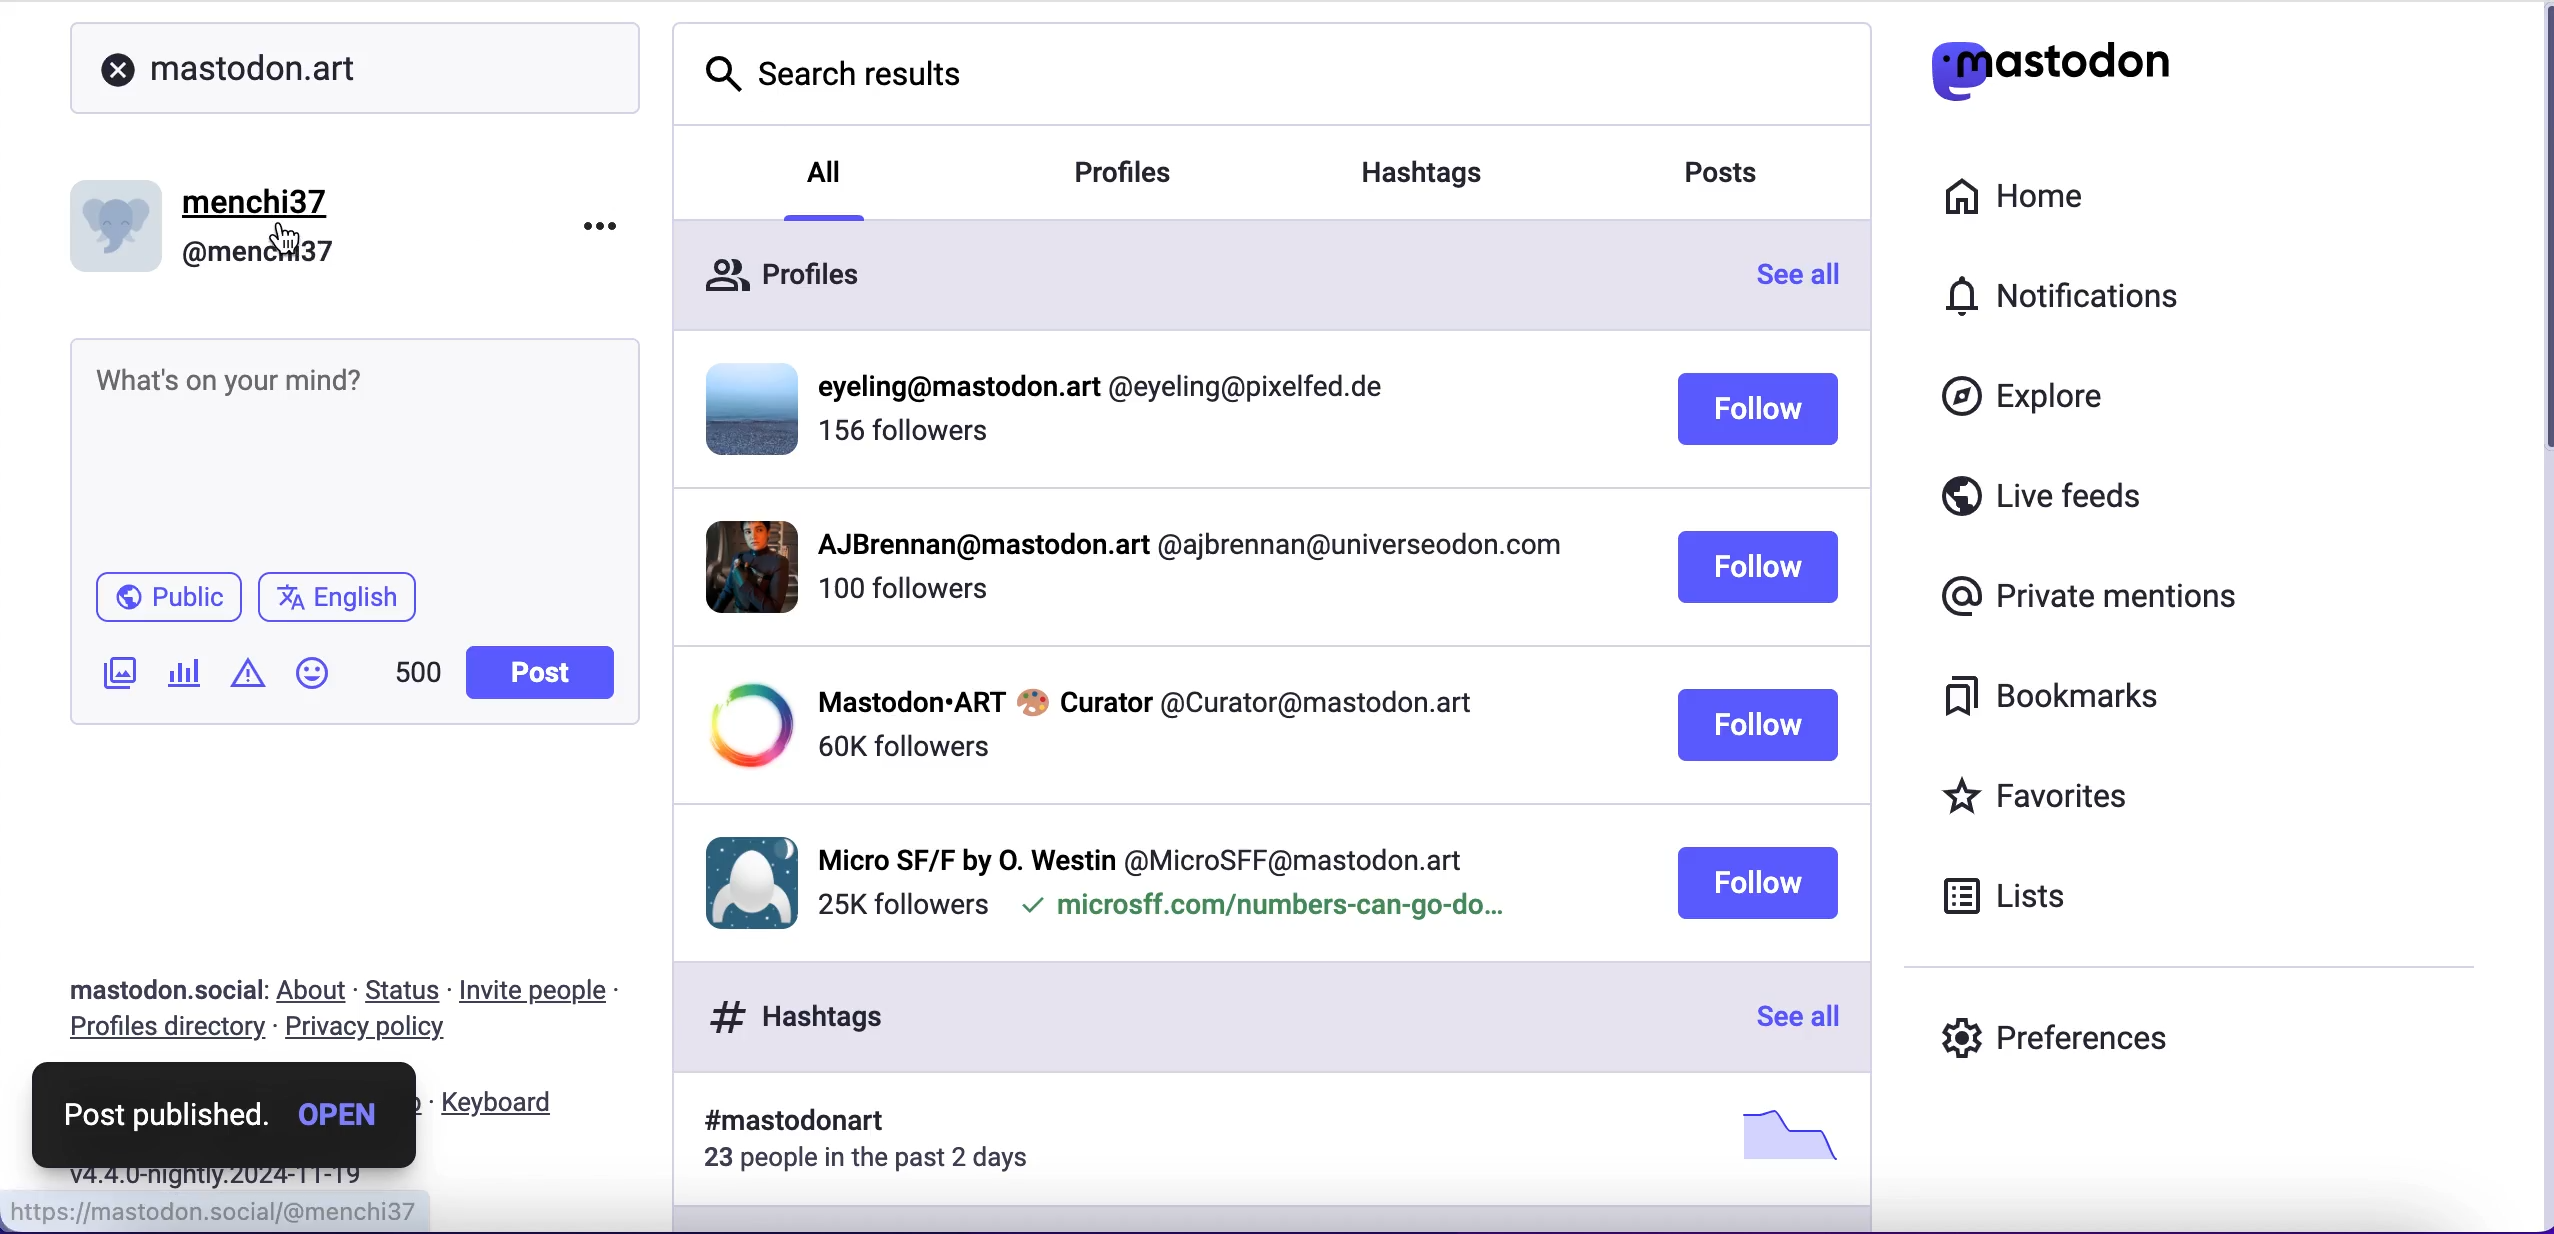  I want to click on keyboard, so click(504, 1104).